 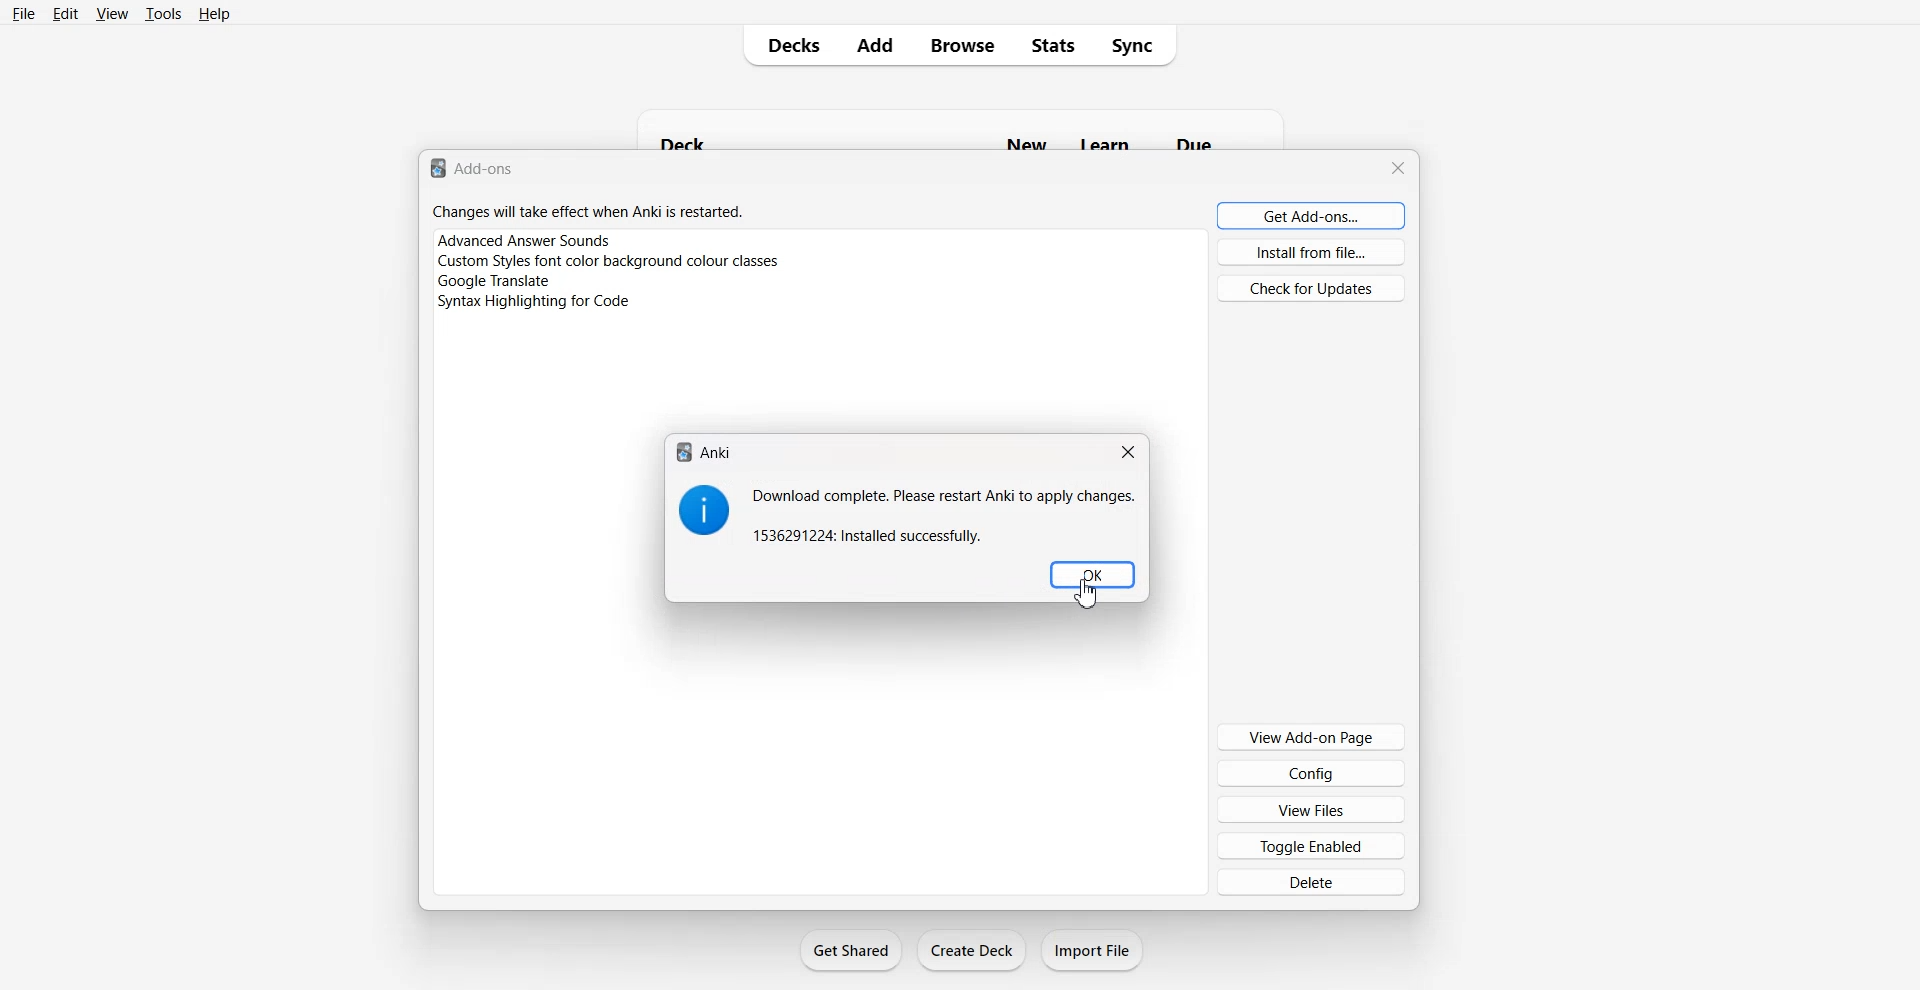 What do you see at coordinates (689, 140) in the screenshot?
I see `deck` at bounding box center [689, 140].